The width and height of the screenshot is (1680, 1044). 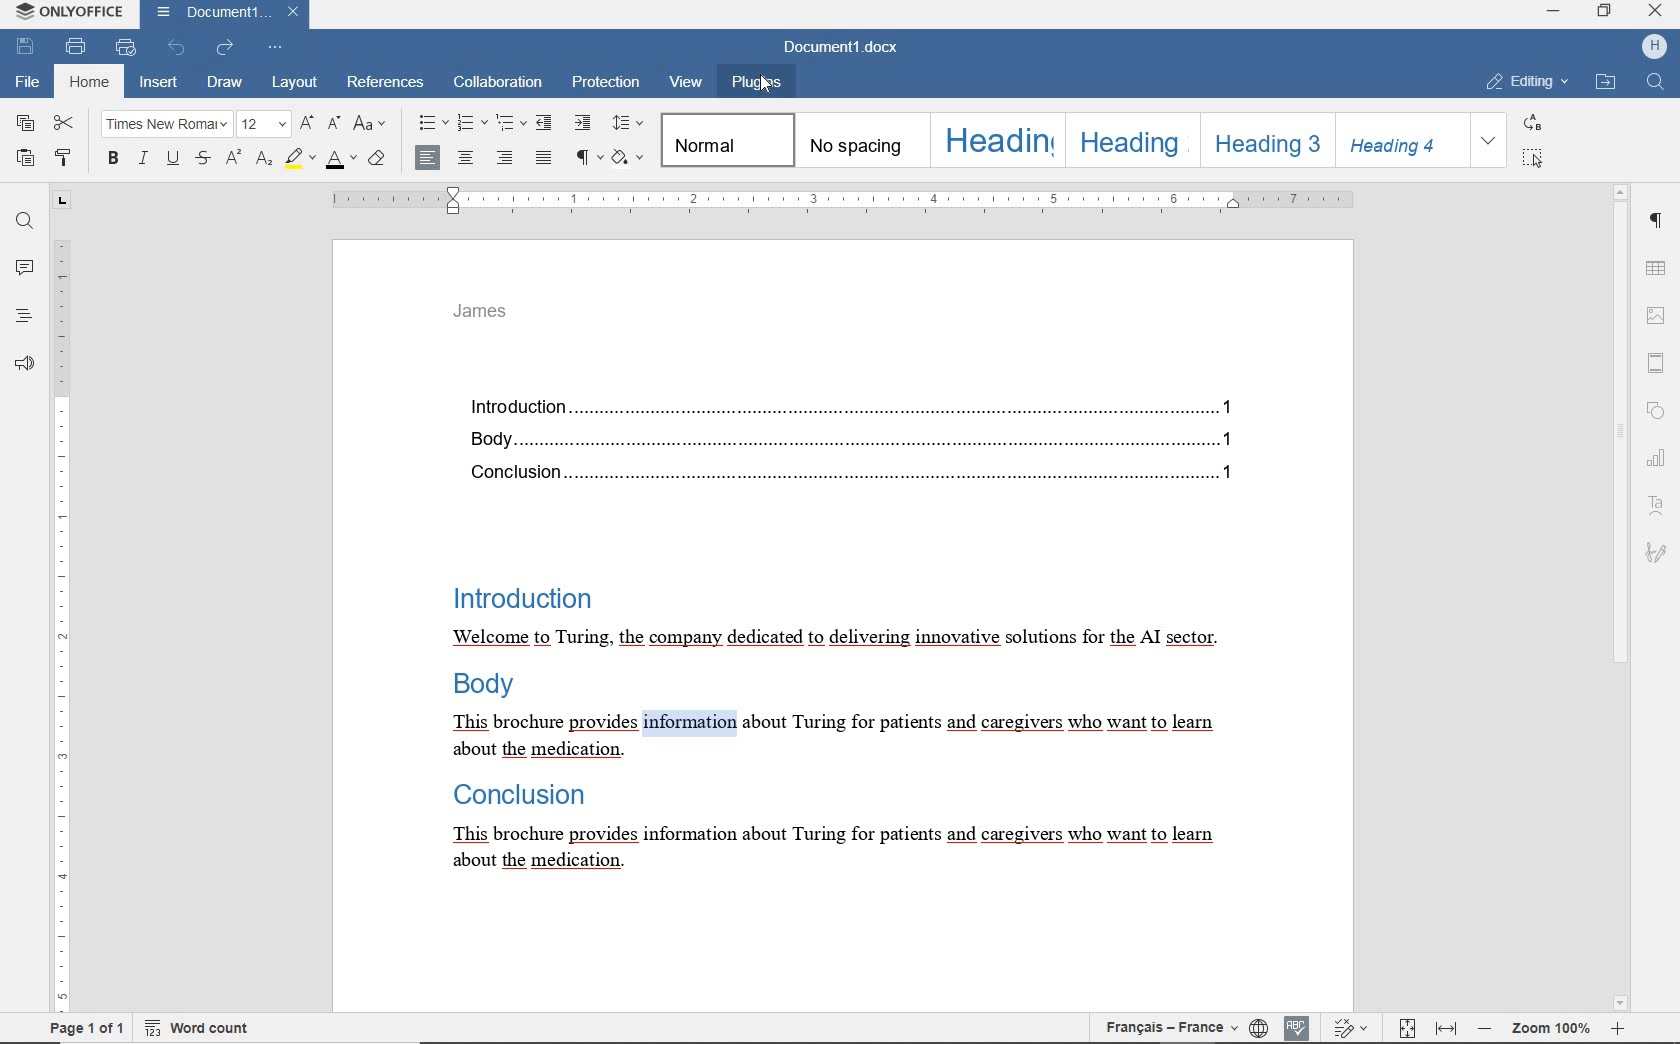 What do you see at coordinates (1486, 1028) in the screenshot?
I see `zoom out` at bounding box center [1486, 1028].